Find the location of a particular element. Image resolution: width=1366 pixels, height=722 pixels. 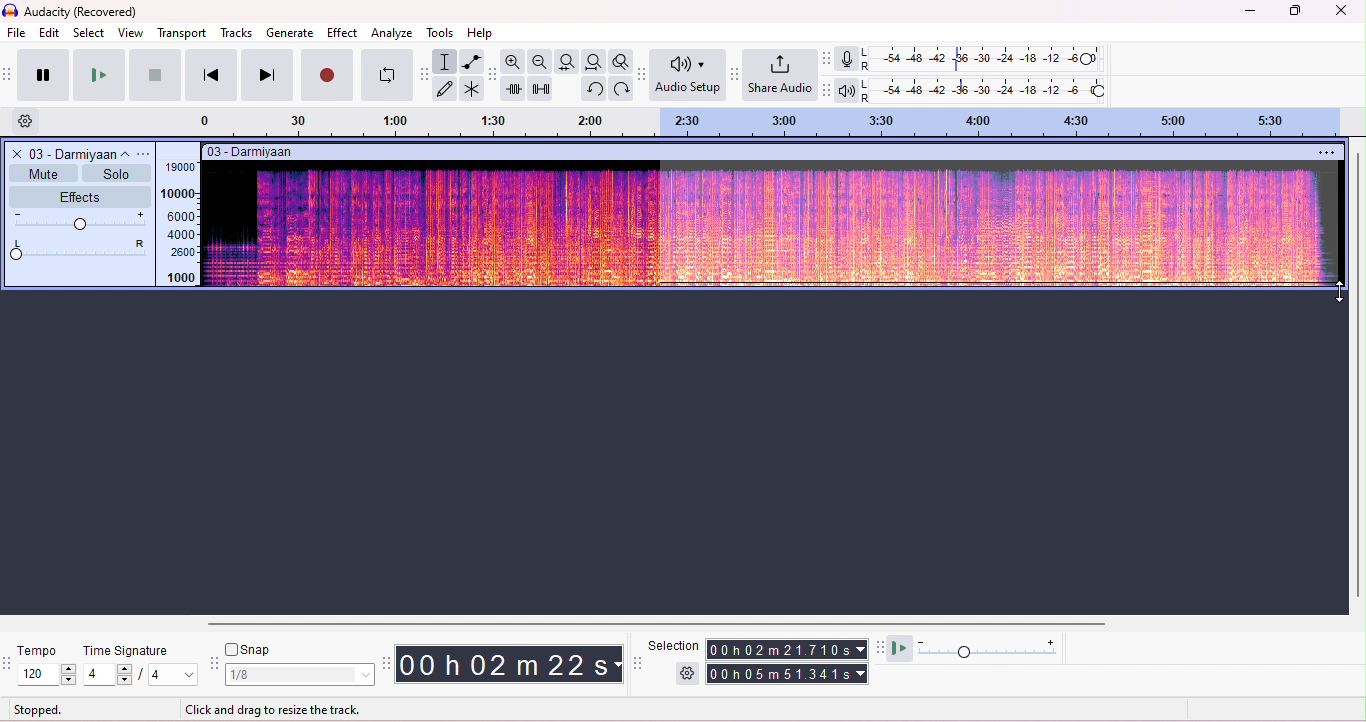

record is located at coordinates (328, 76).